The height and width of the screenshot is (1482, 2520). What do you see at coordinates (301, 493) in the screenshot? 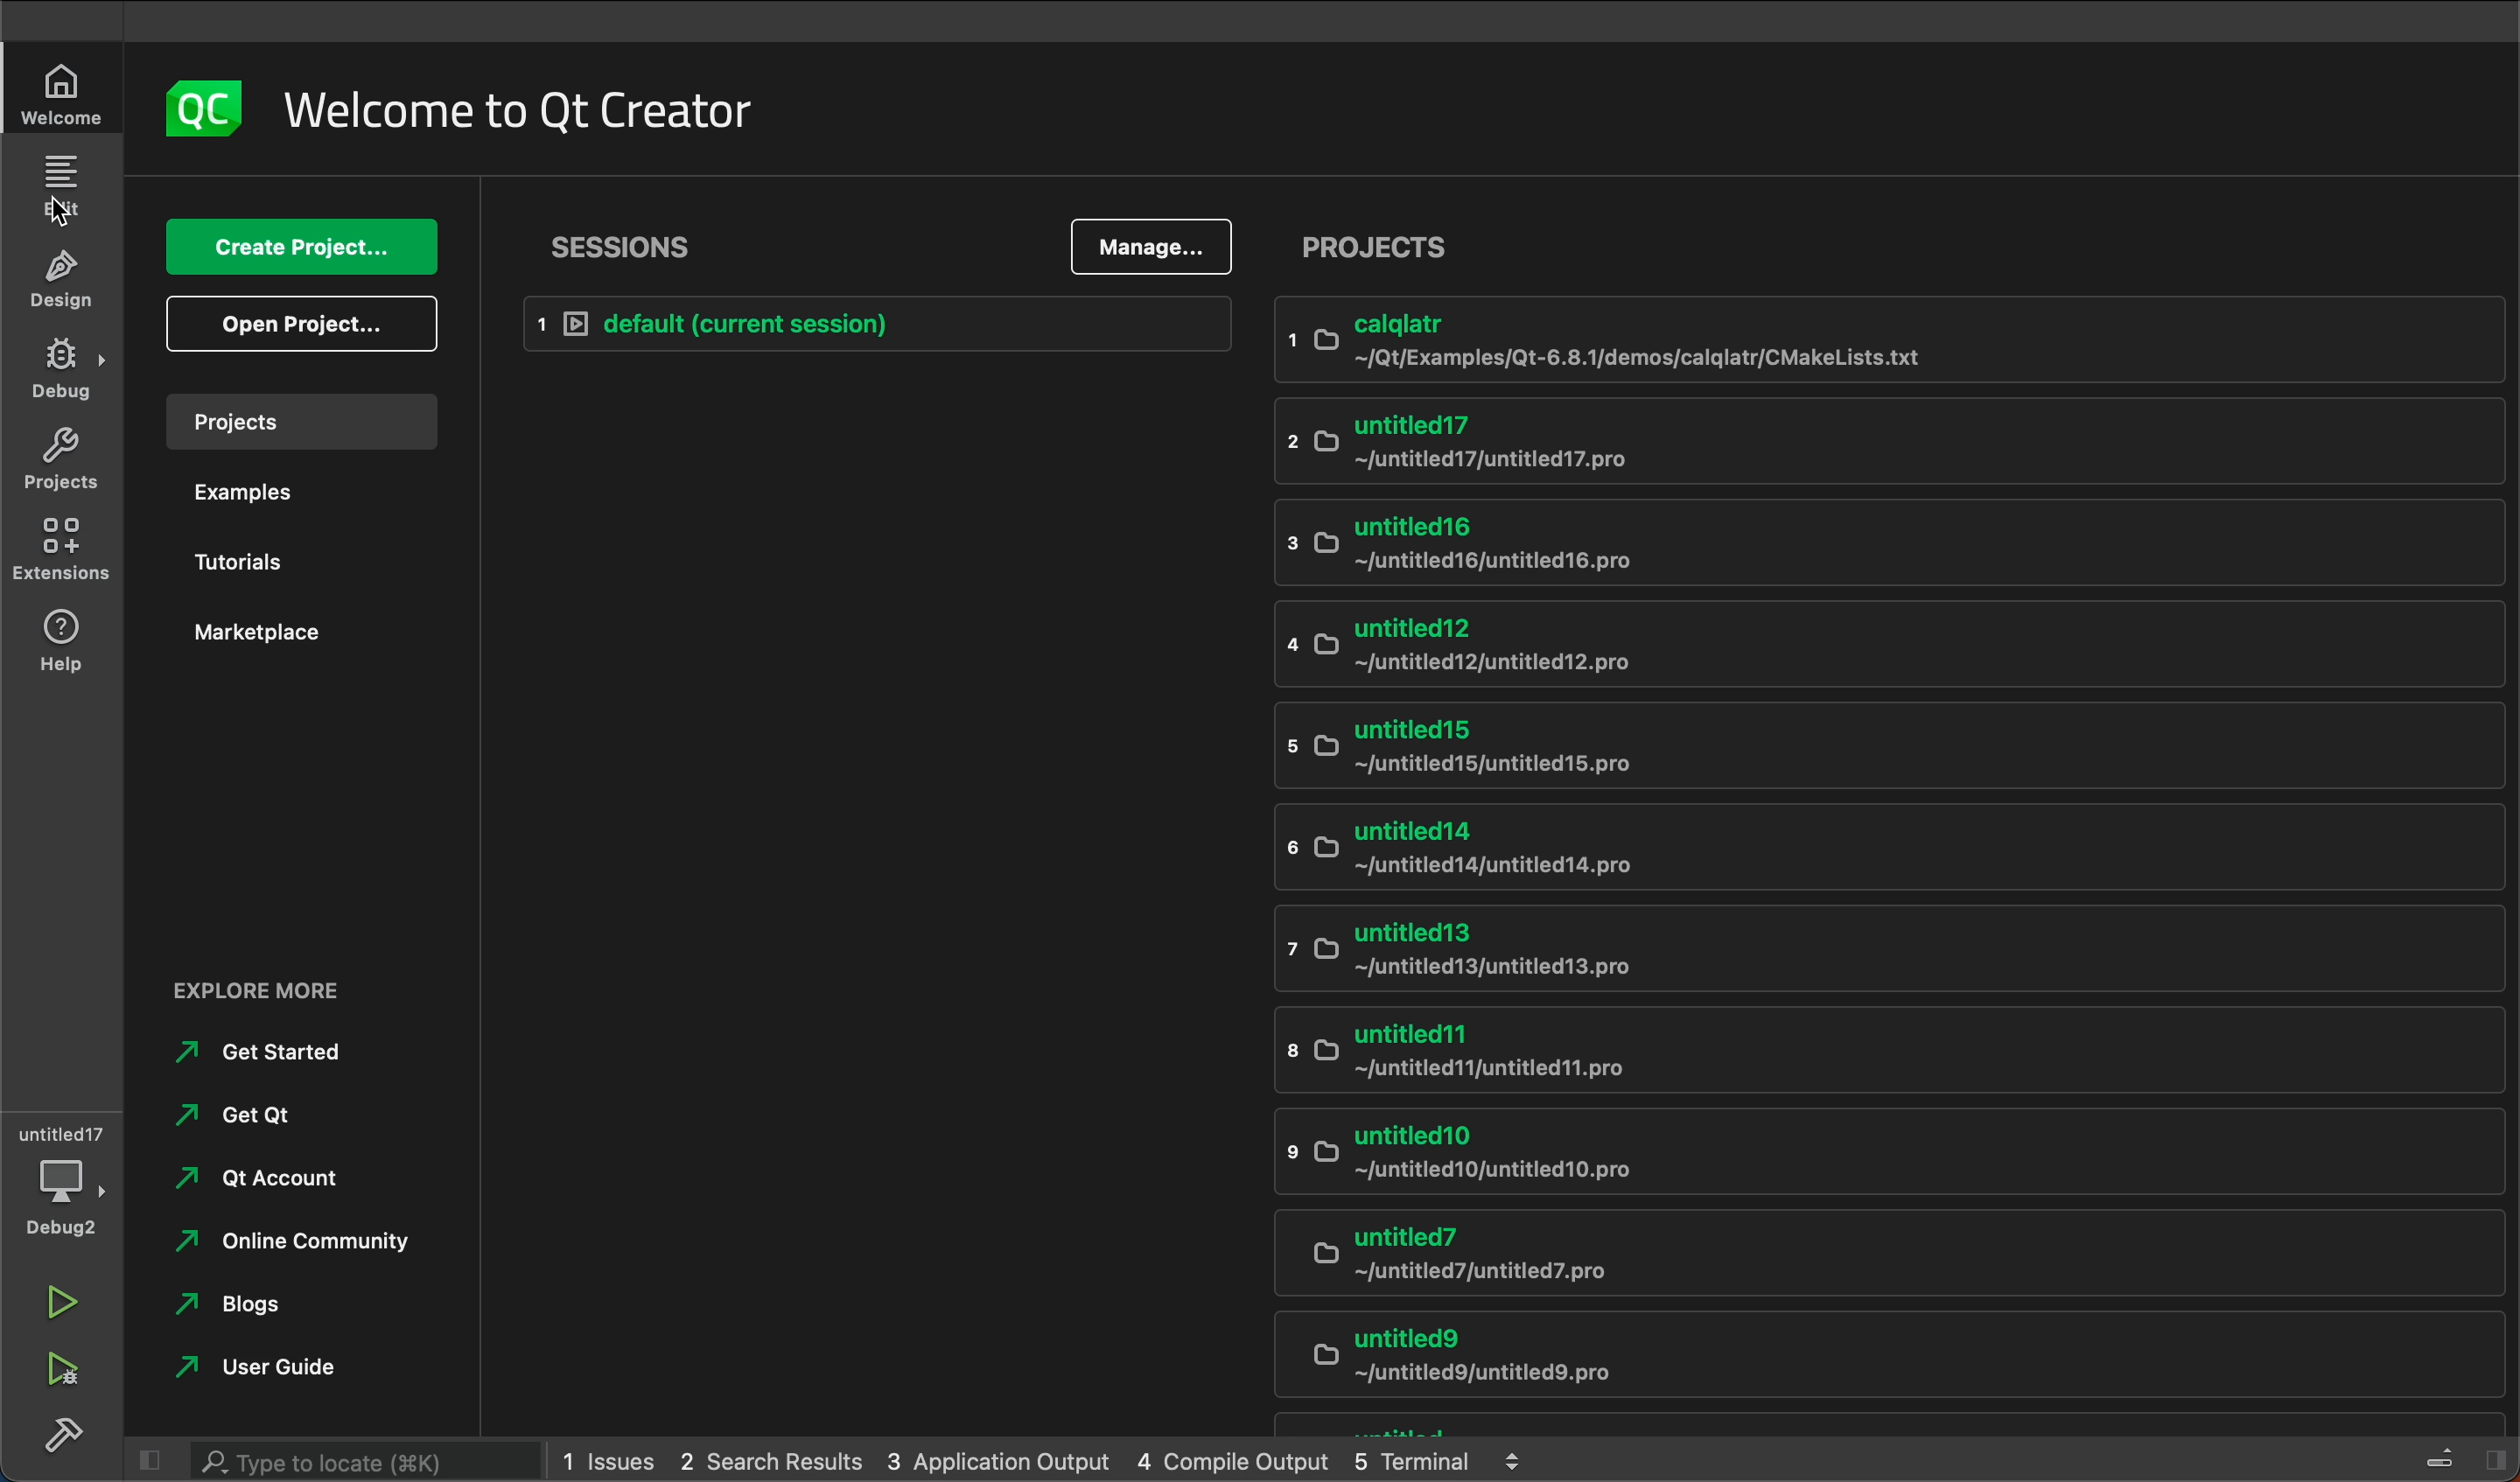
I see `examples` at bounding box center [301, 493].